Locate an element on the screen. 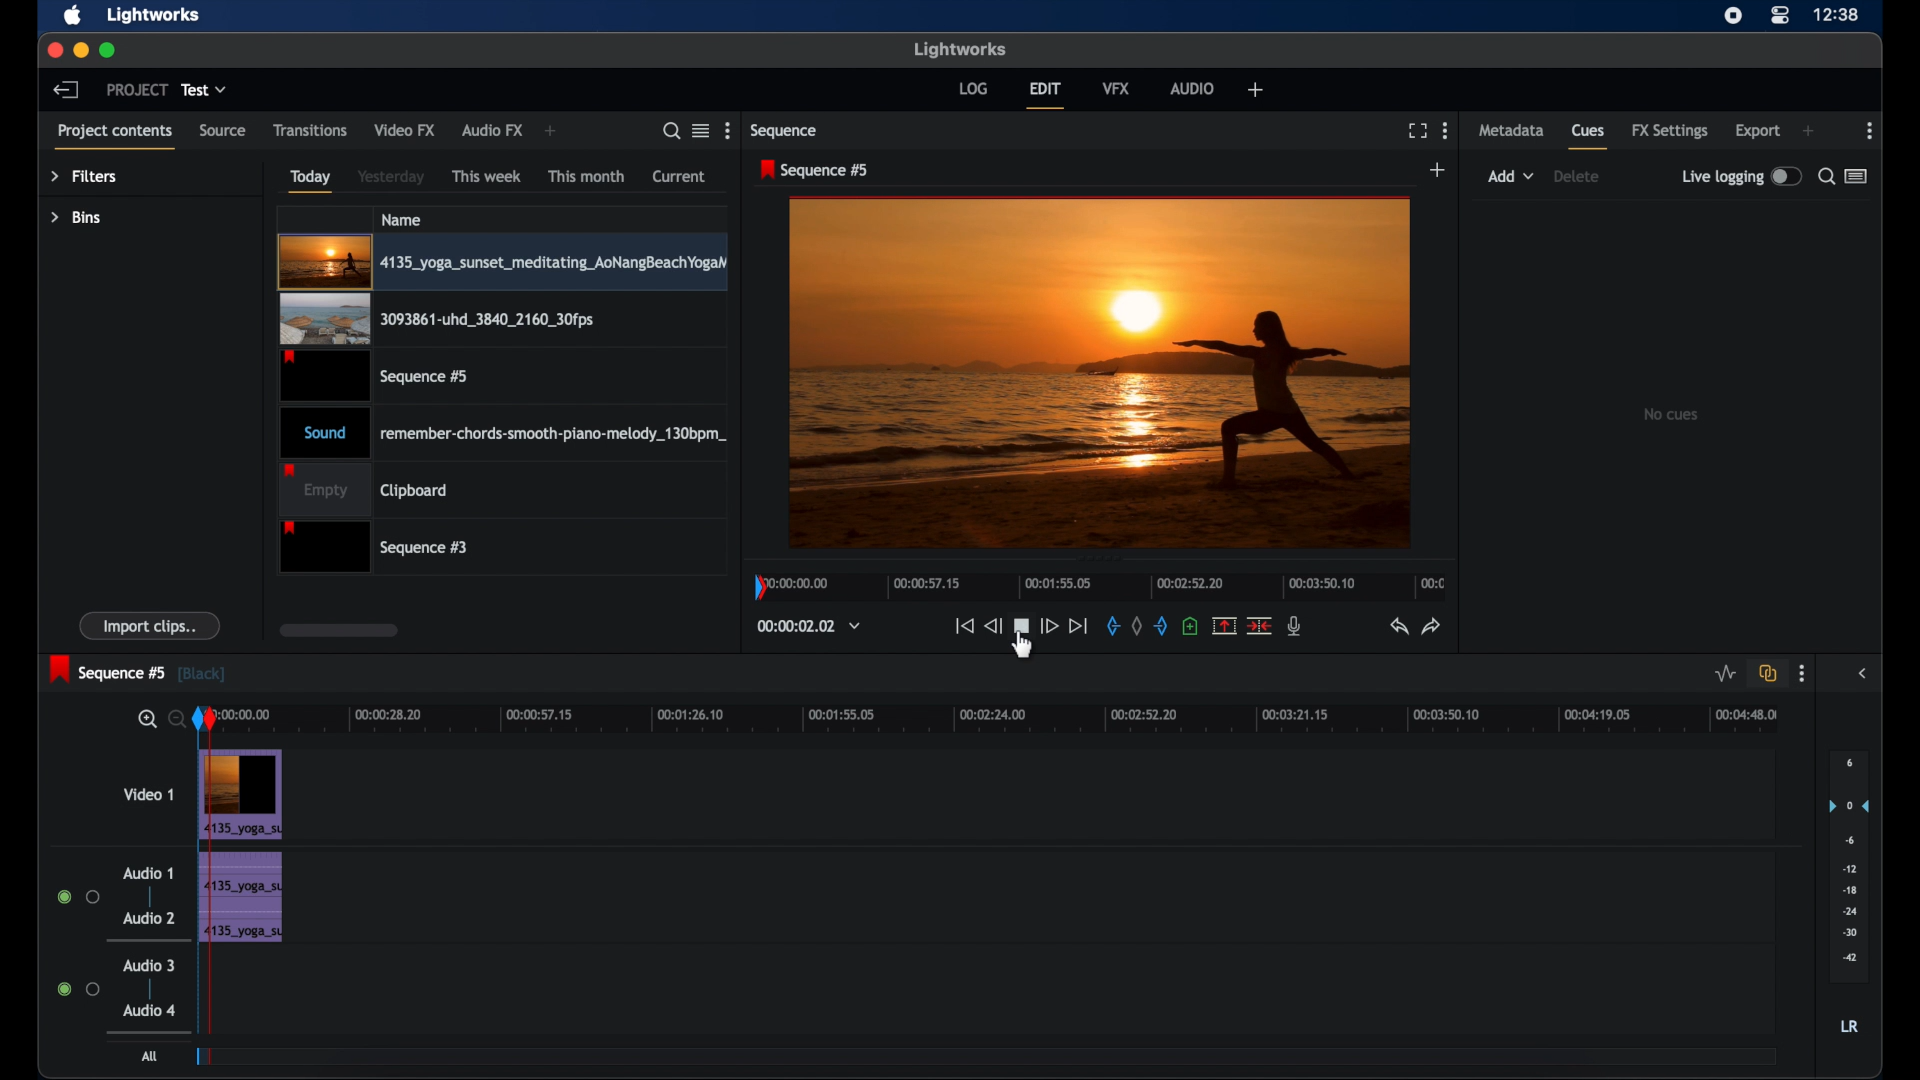  more options is located at coordinates (1446, 130).